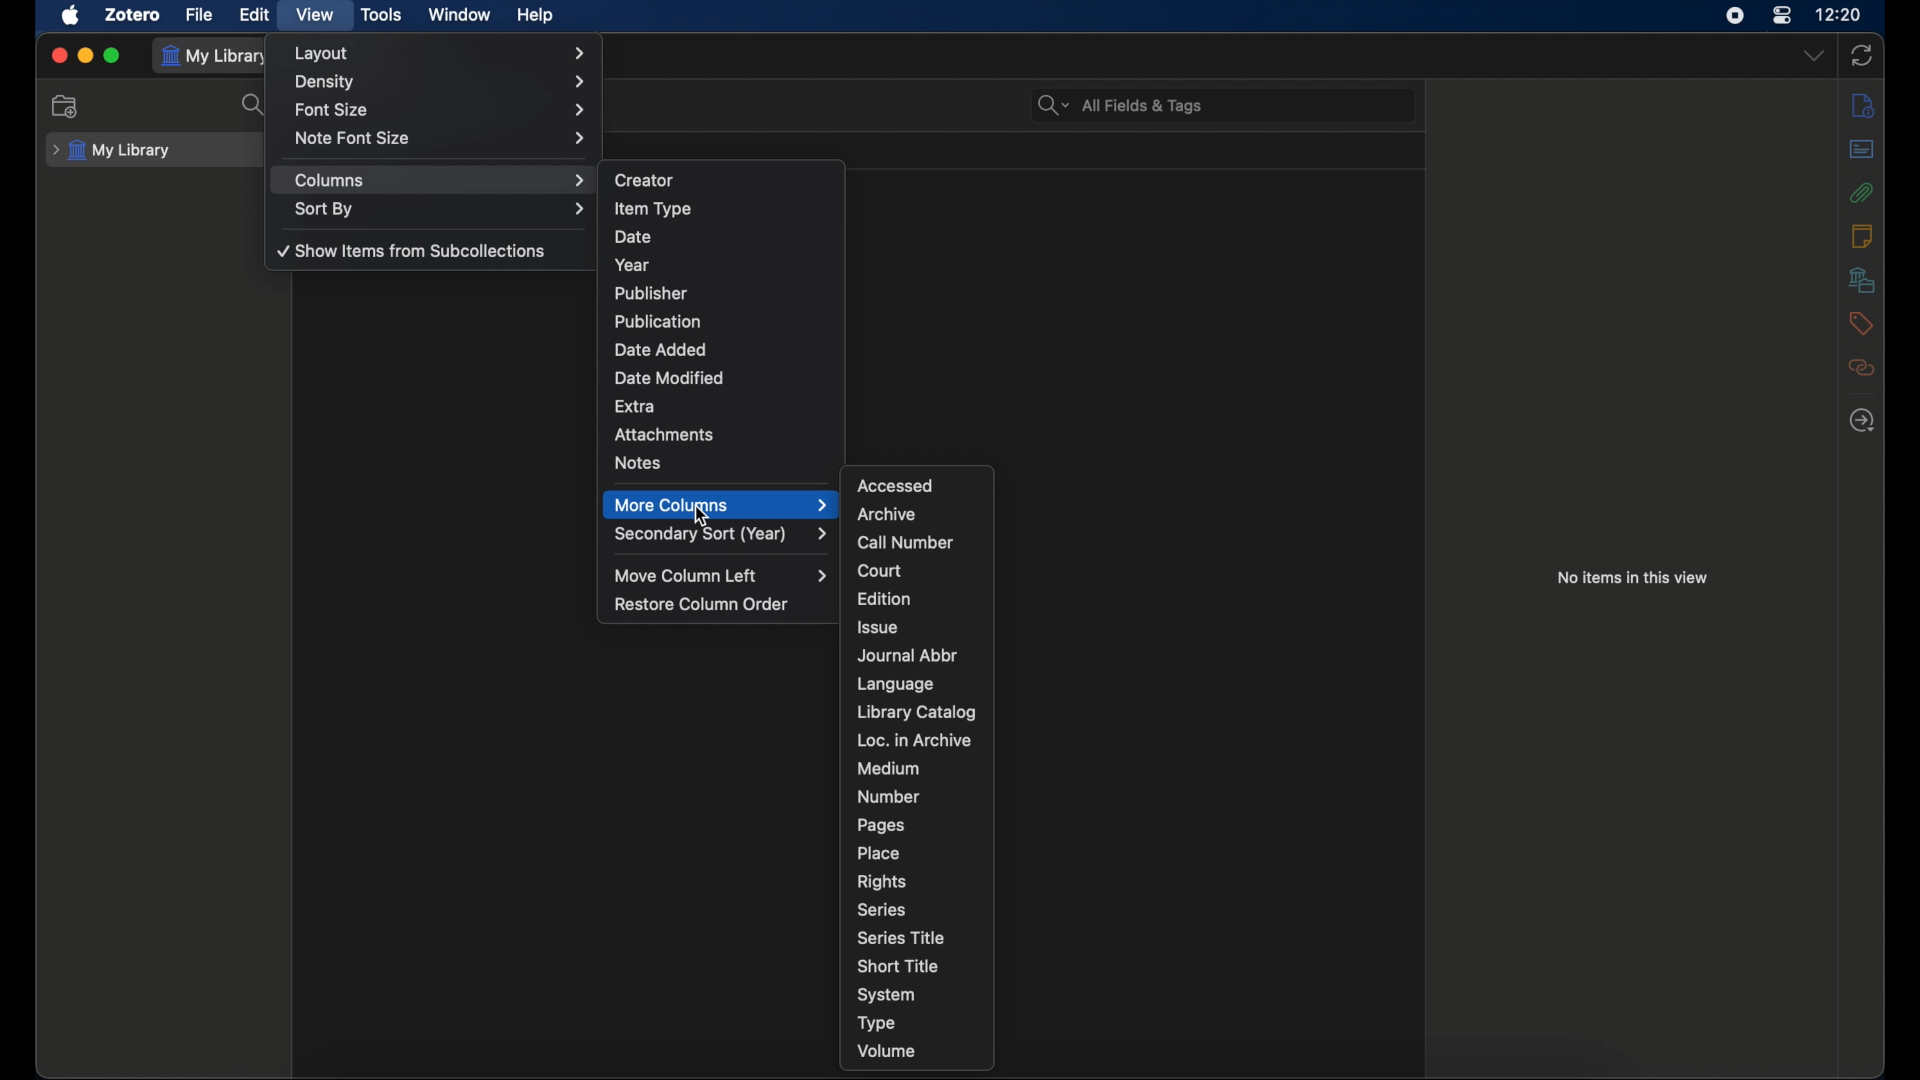 This screenshot has width=1920, height=1080. What do you see at coordinates (256, 15) in the screenshot?
I see `edit` at bounding box center [256, 15].